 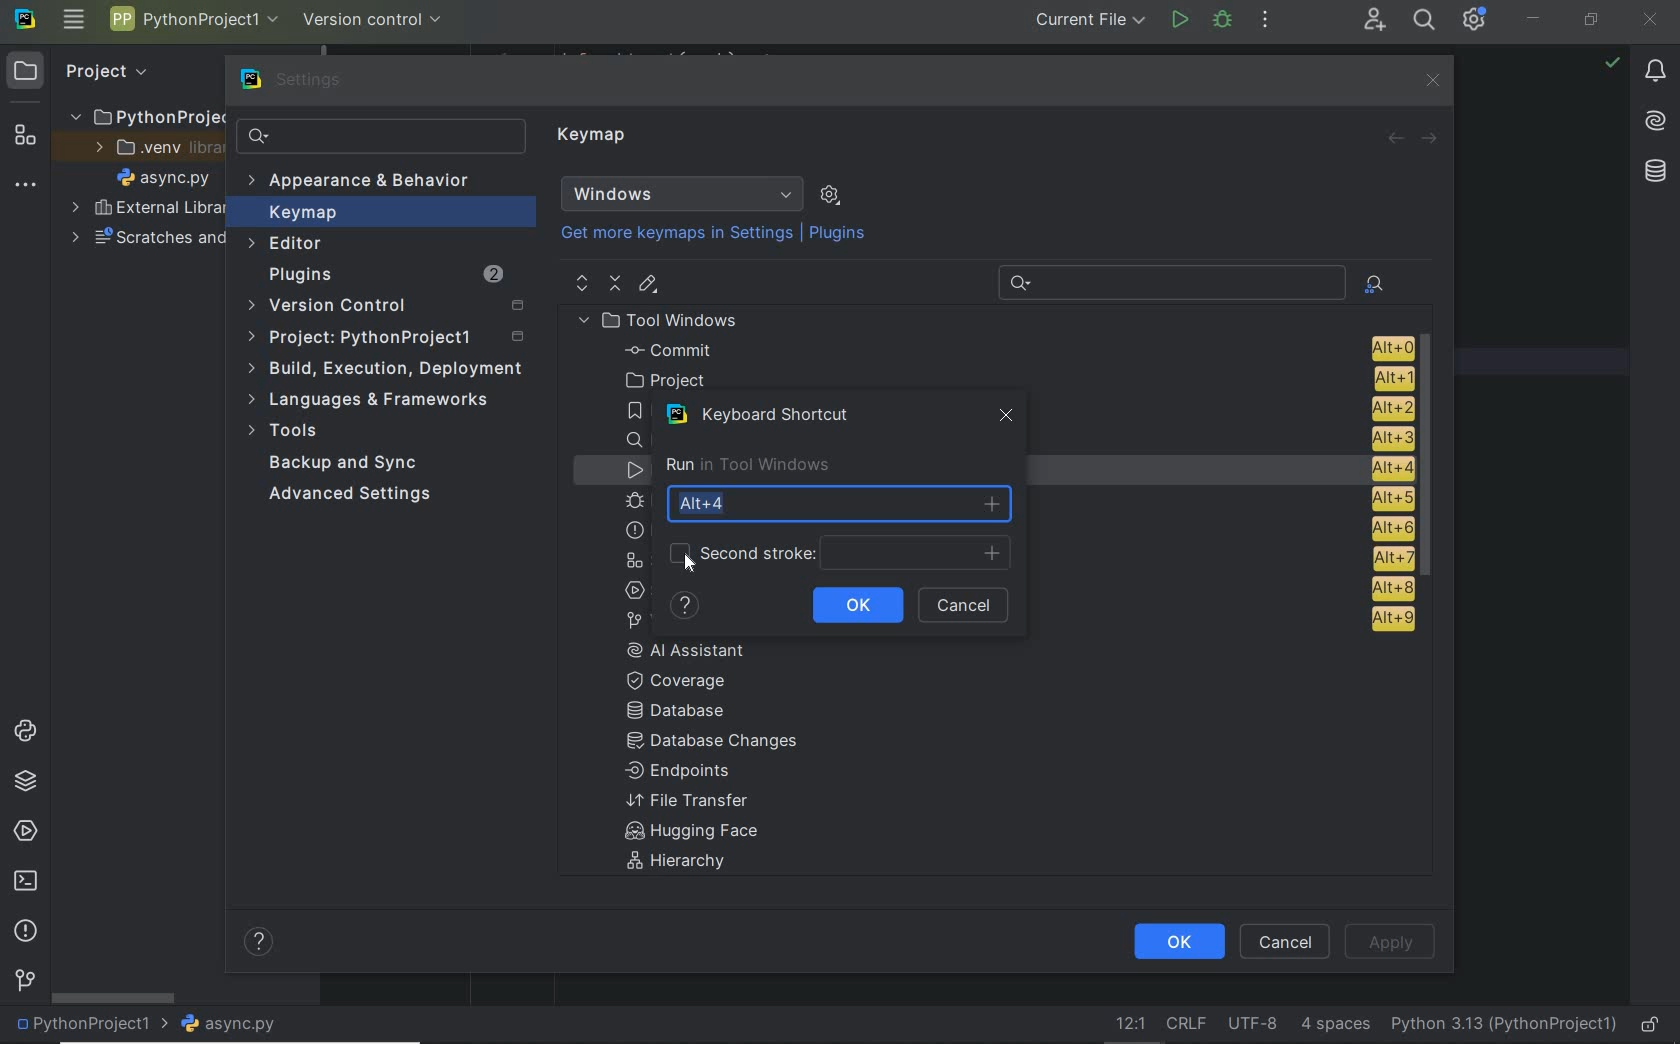 What do you see at coordinates (1390, 406) in the screenshot?
I see `alt + 2` at bounding box center [1390, 406].